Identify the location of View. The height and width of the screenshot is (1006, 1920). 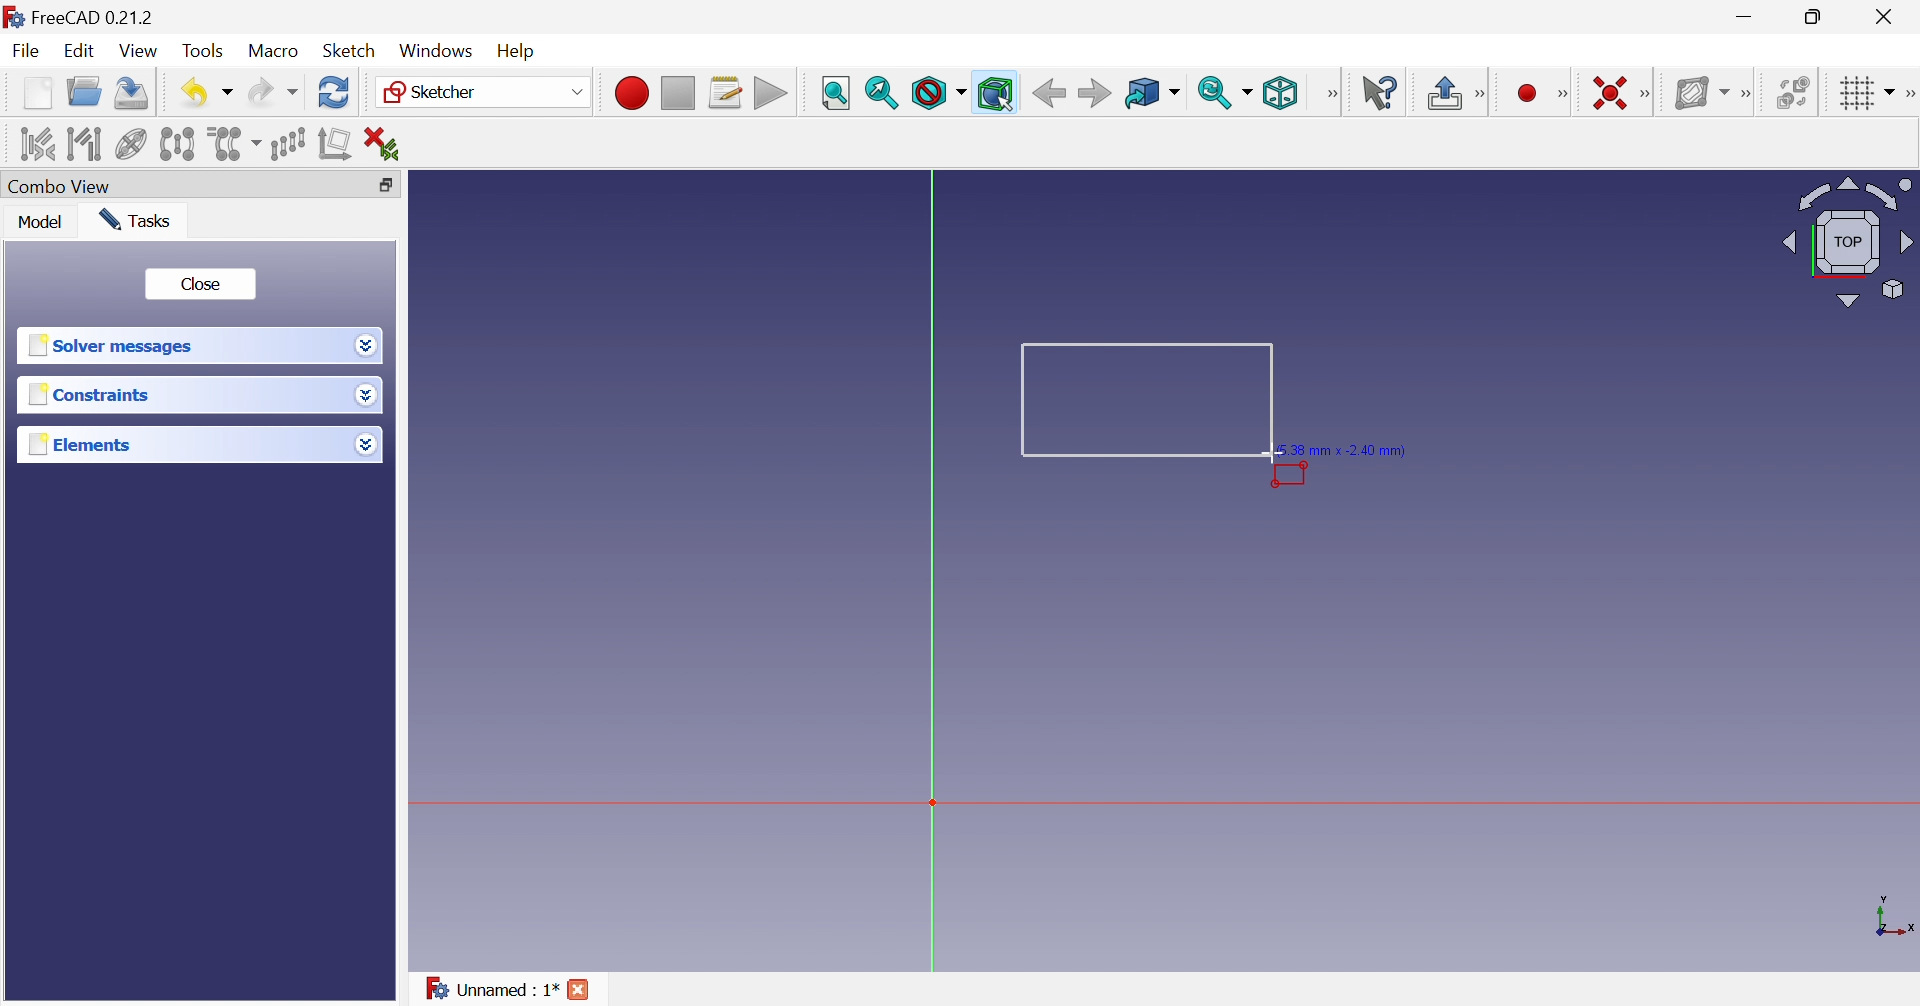
(137, 52).